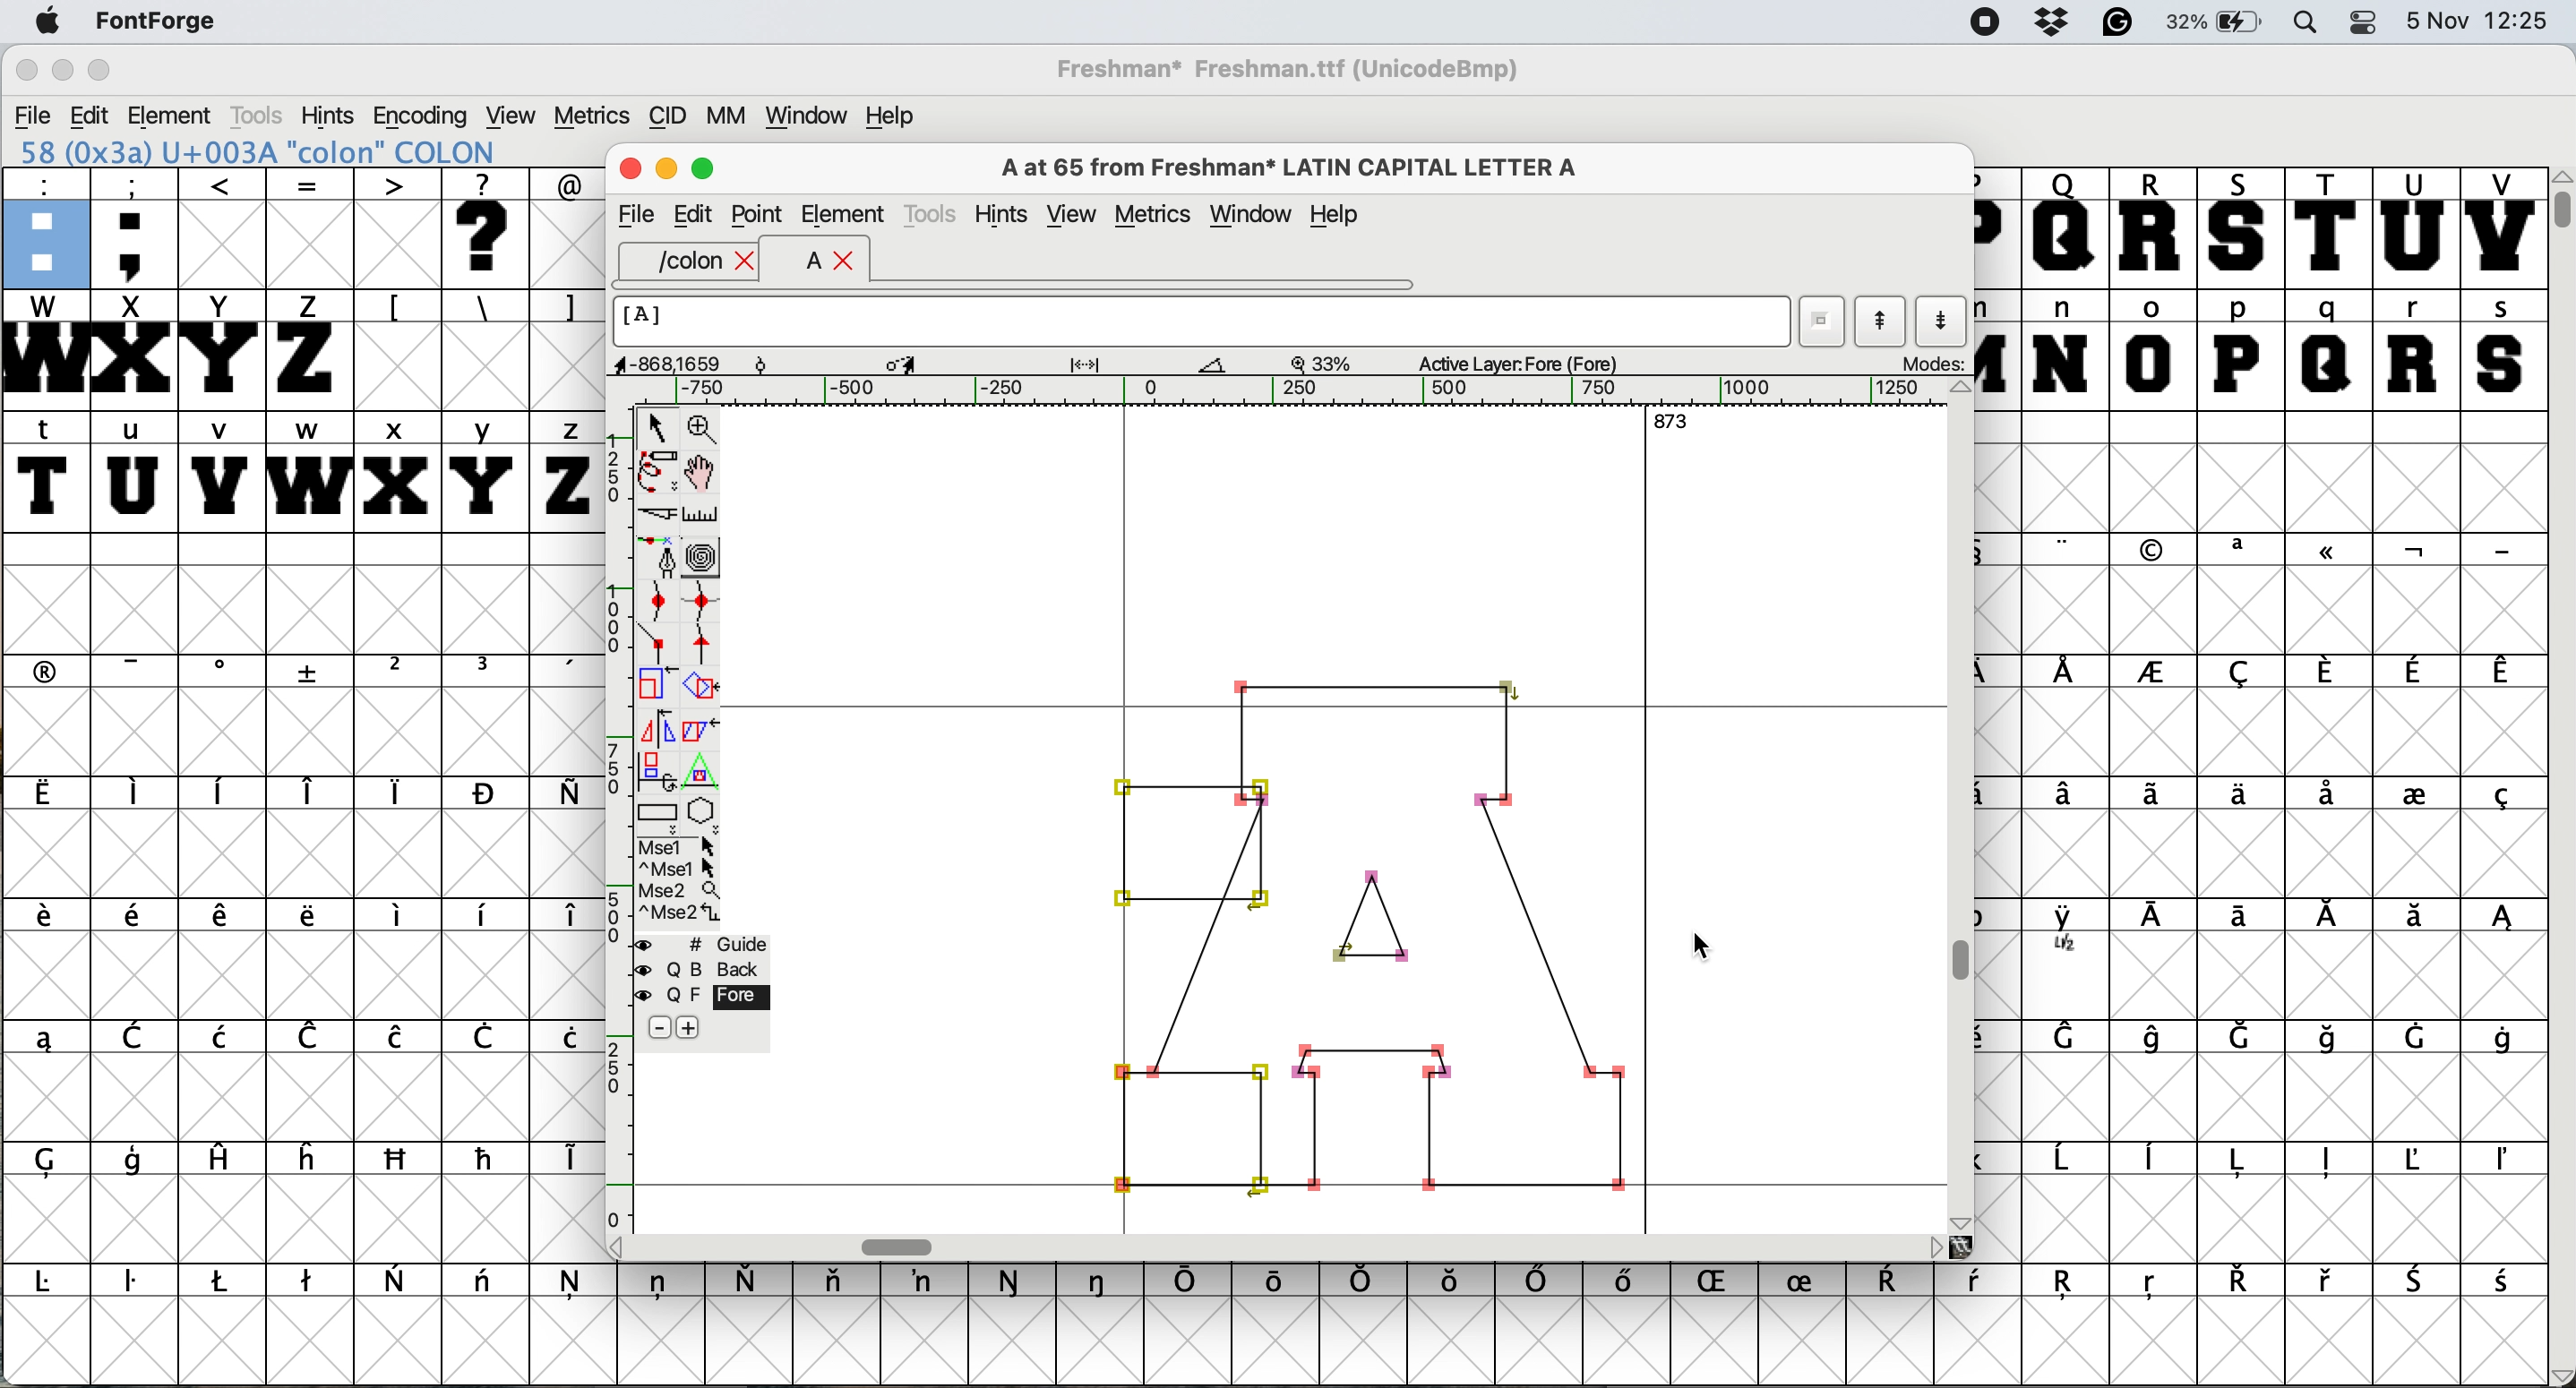 The height and width of the screenshot is (1388, 2576). I want to click on symbol, so click(397, 1278).